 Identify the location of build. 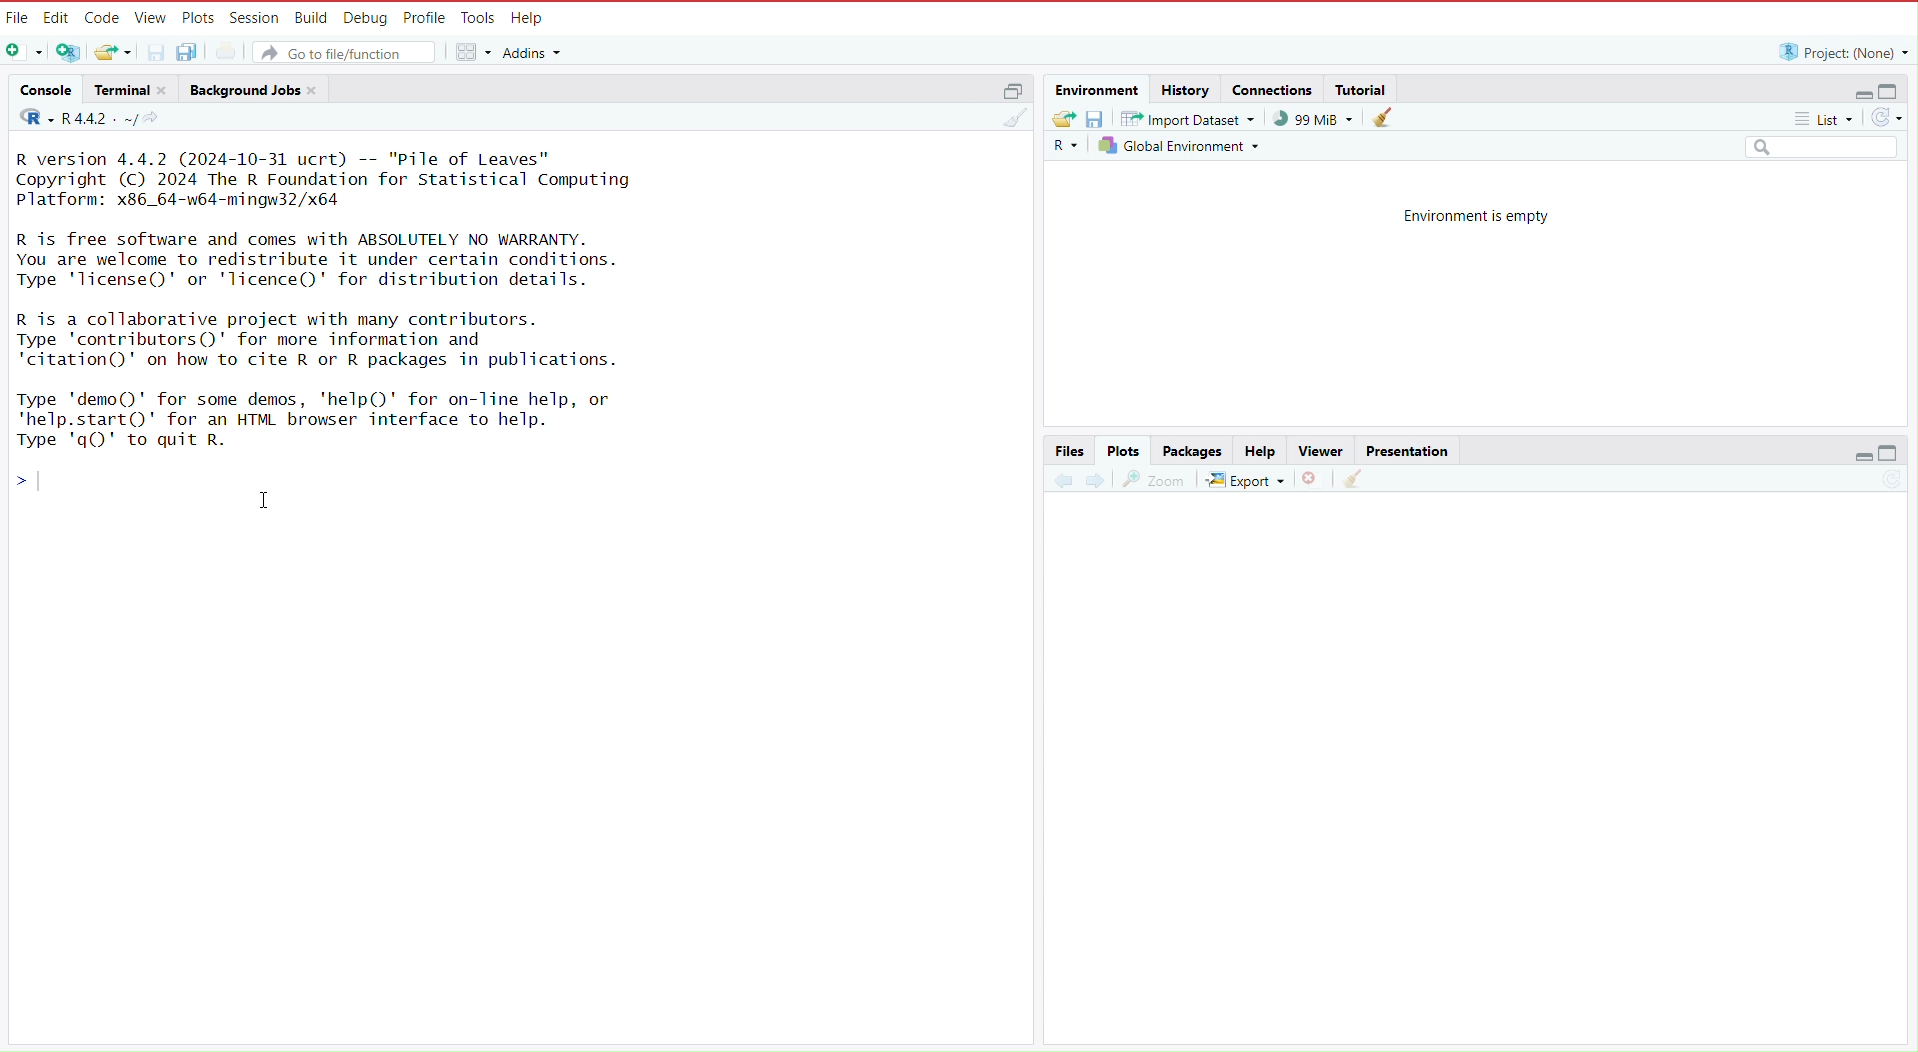
(310, 16).